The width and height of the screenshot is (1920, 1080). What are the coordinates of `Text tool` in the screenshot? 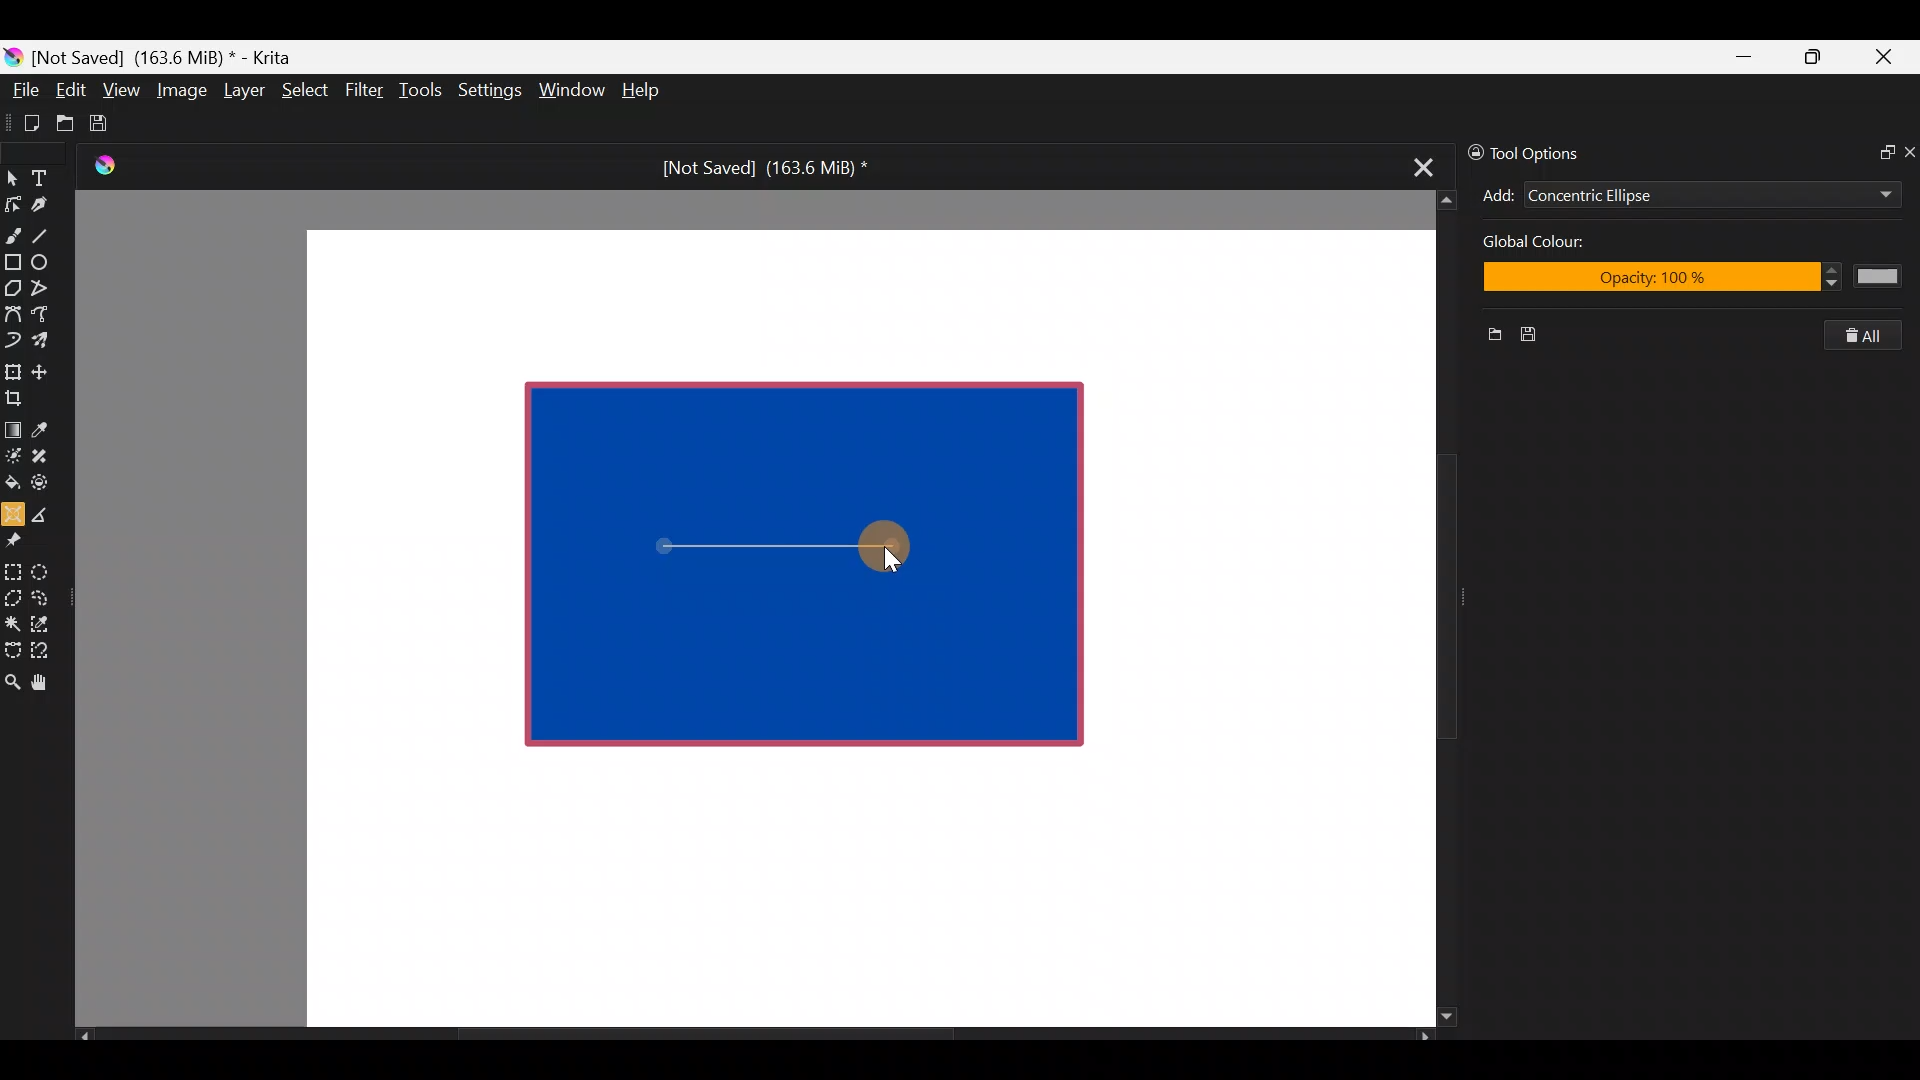 It's located at (50, 177).